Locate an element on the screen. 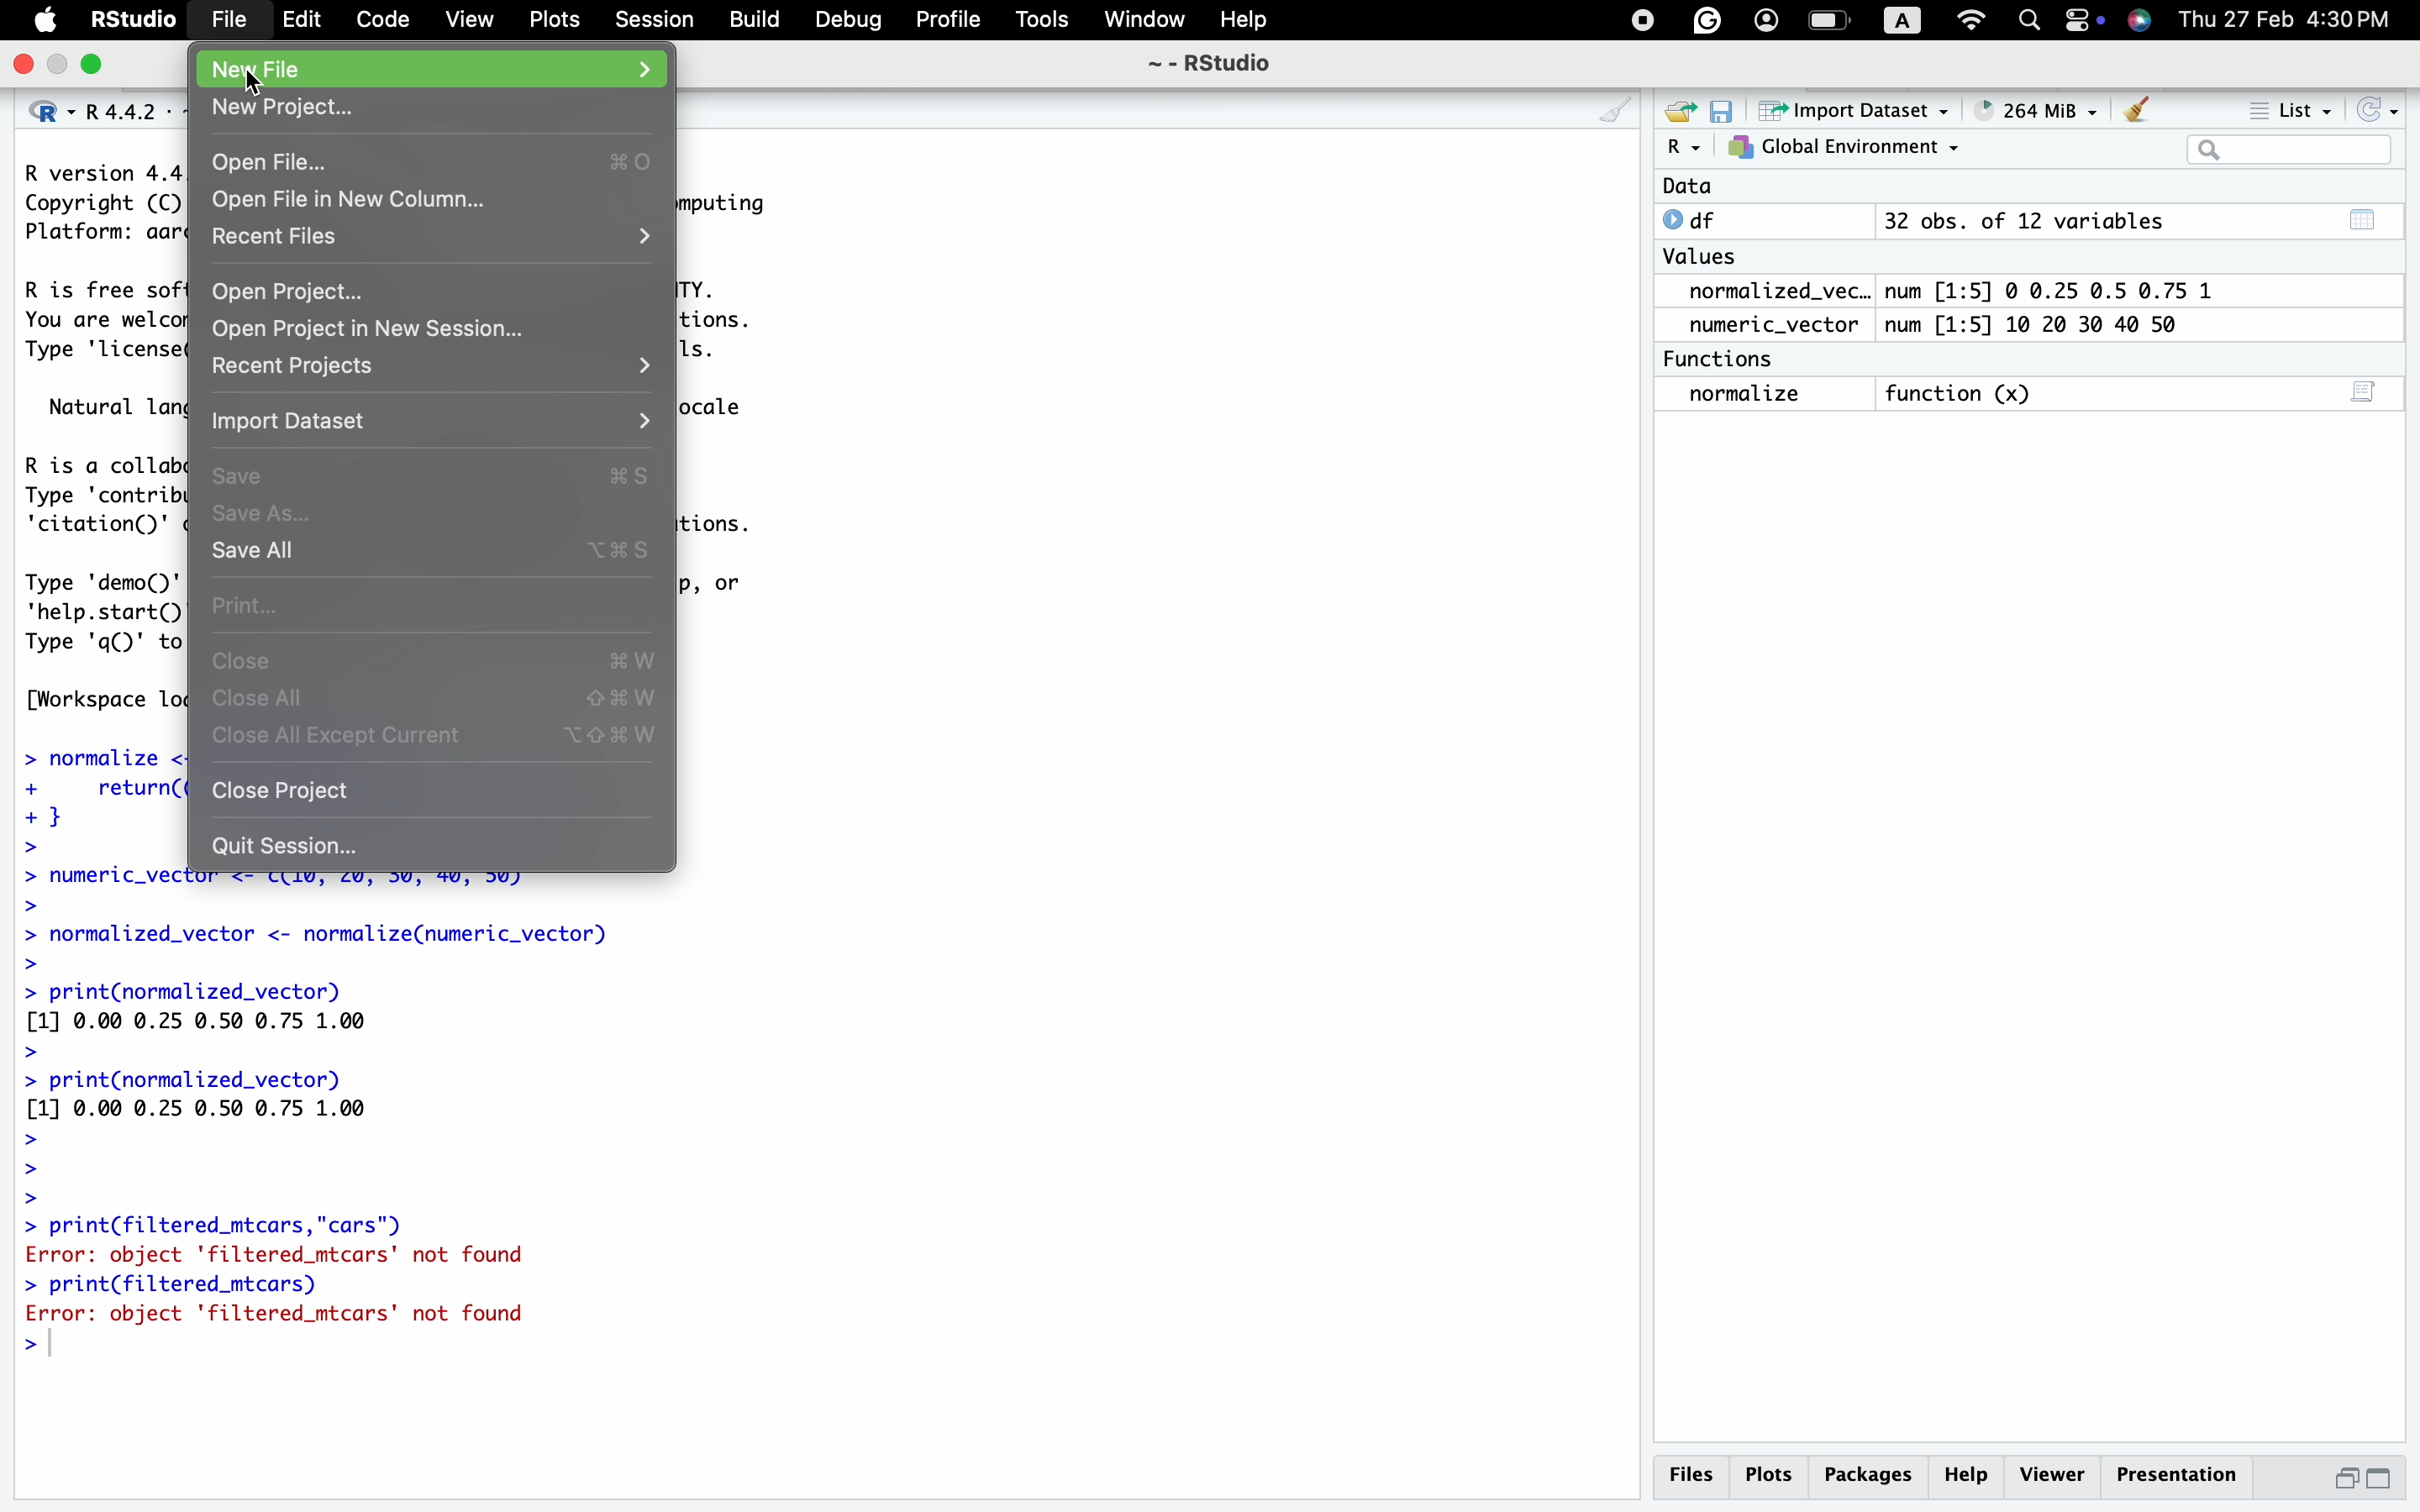  save is located at coordinates (435, 475).